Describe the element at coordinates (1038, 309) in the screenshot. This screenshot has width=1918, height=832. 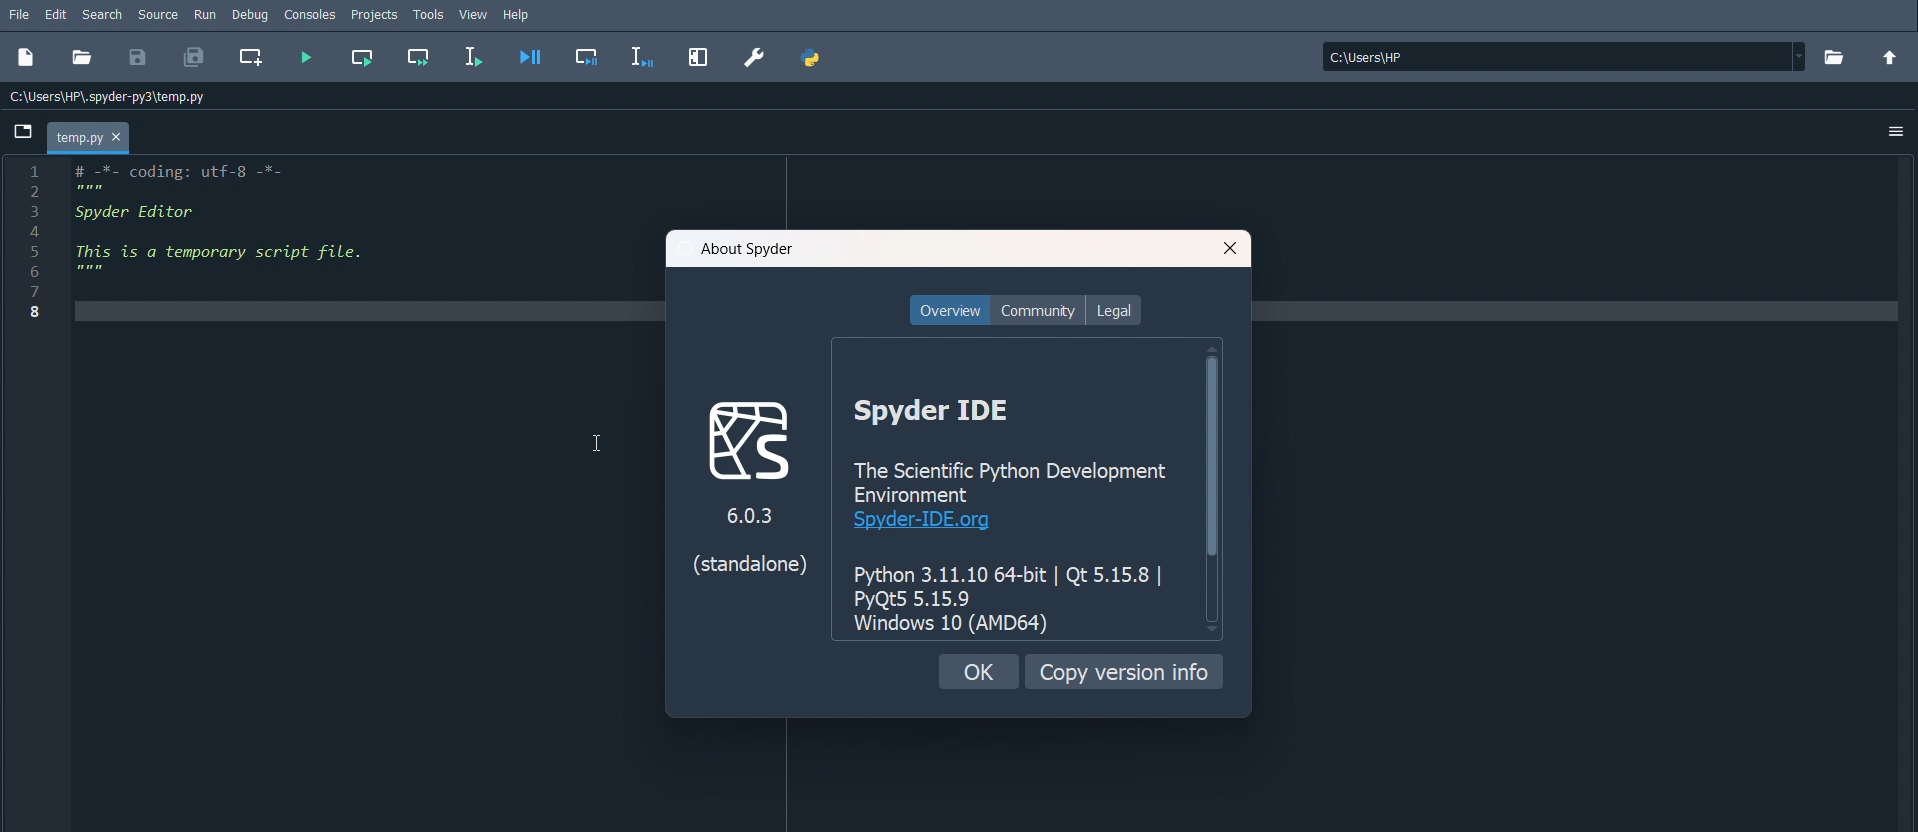
I see `Community` at that location.